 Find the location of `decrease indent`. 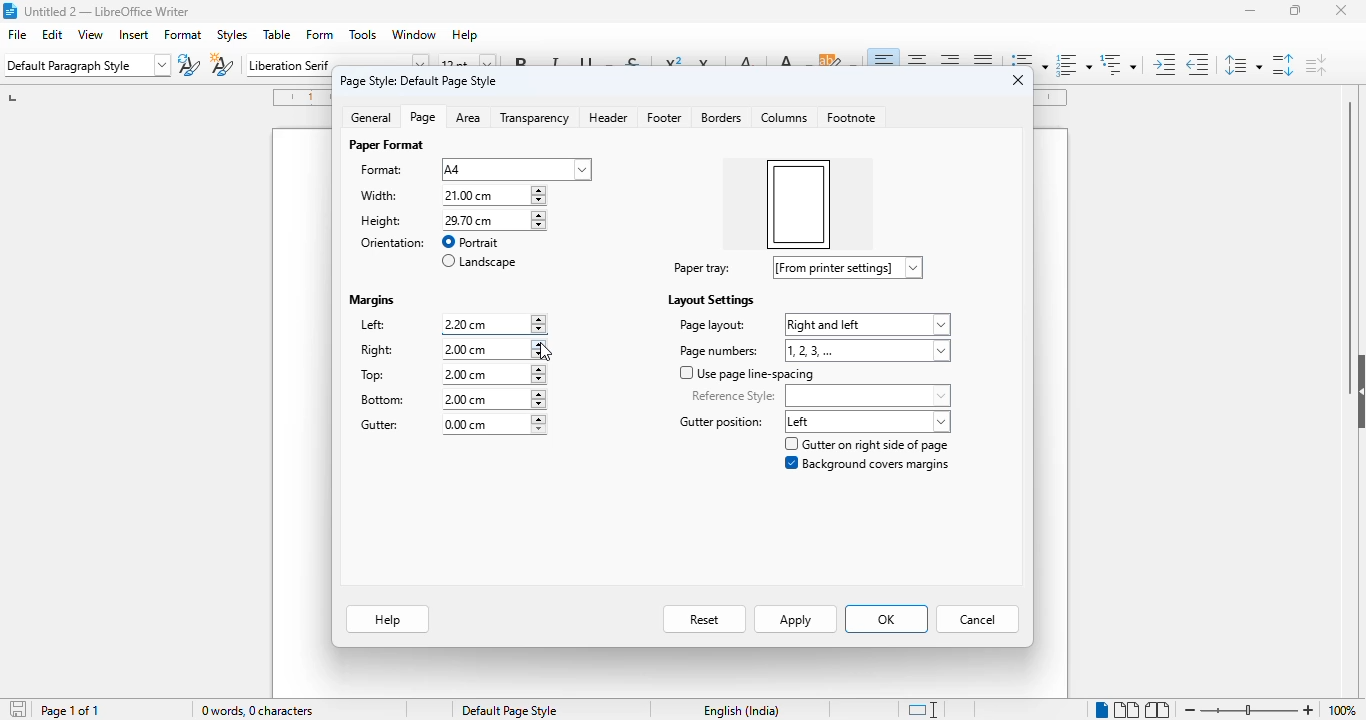

decrease indent is located at coordinates (1197, 65).